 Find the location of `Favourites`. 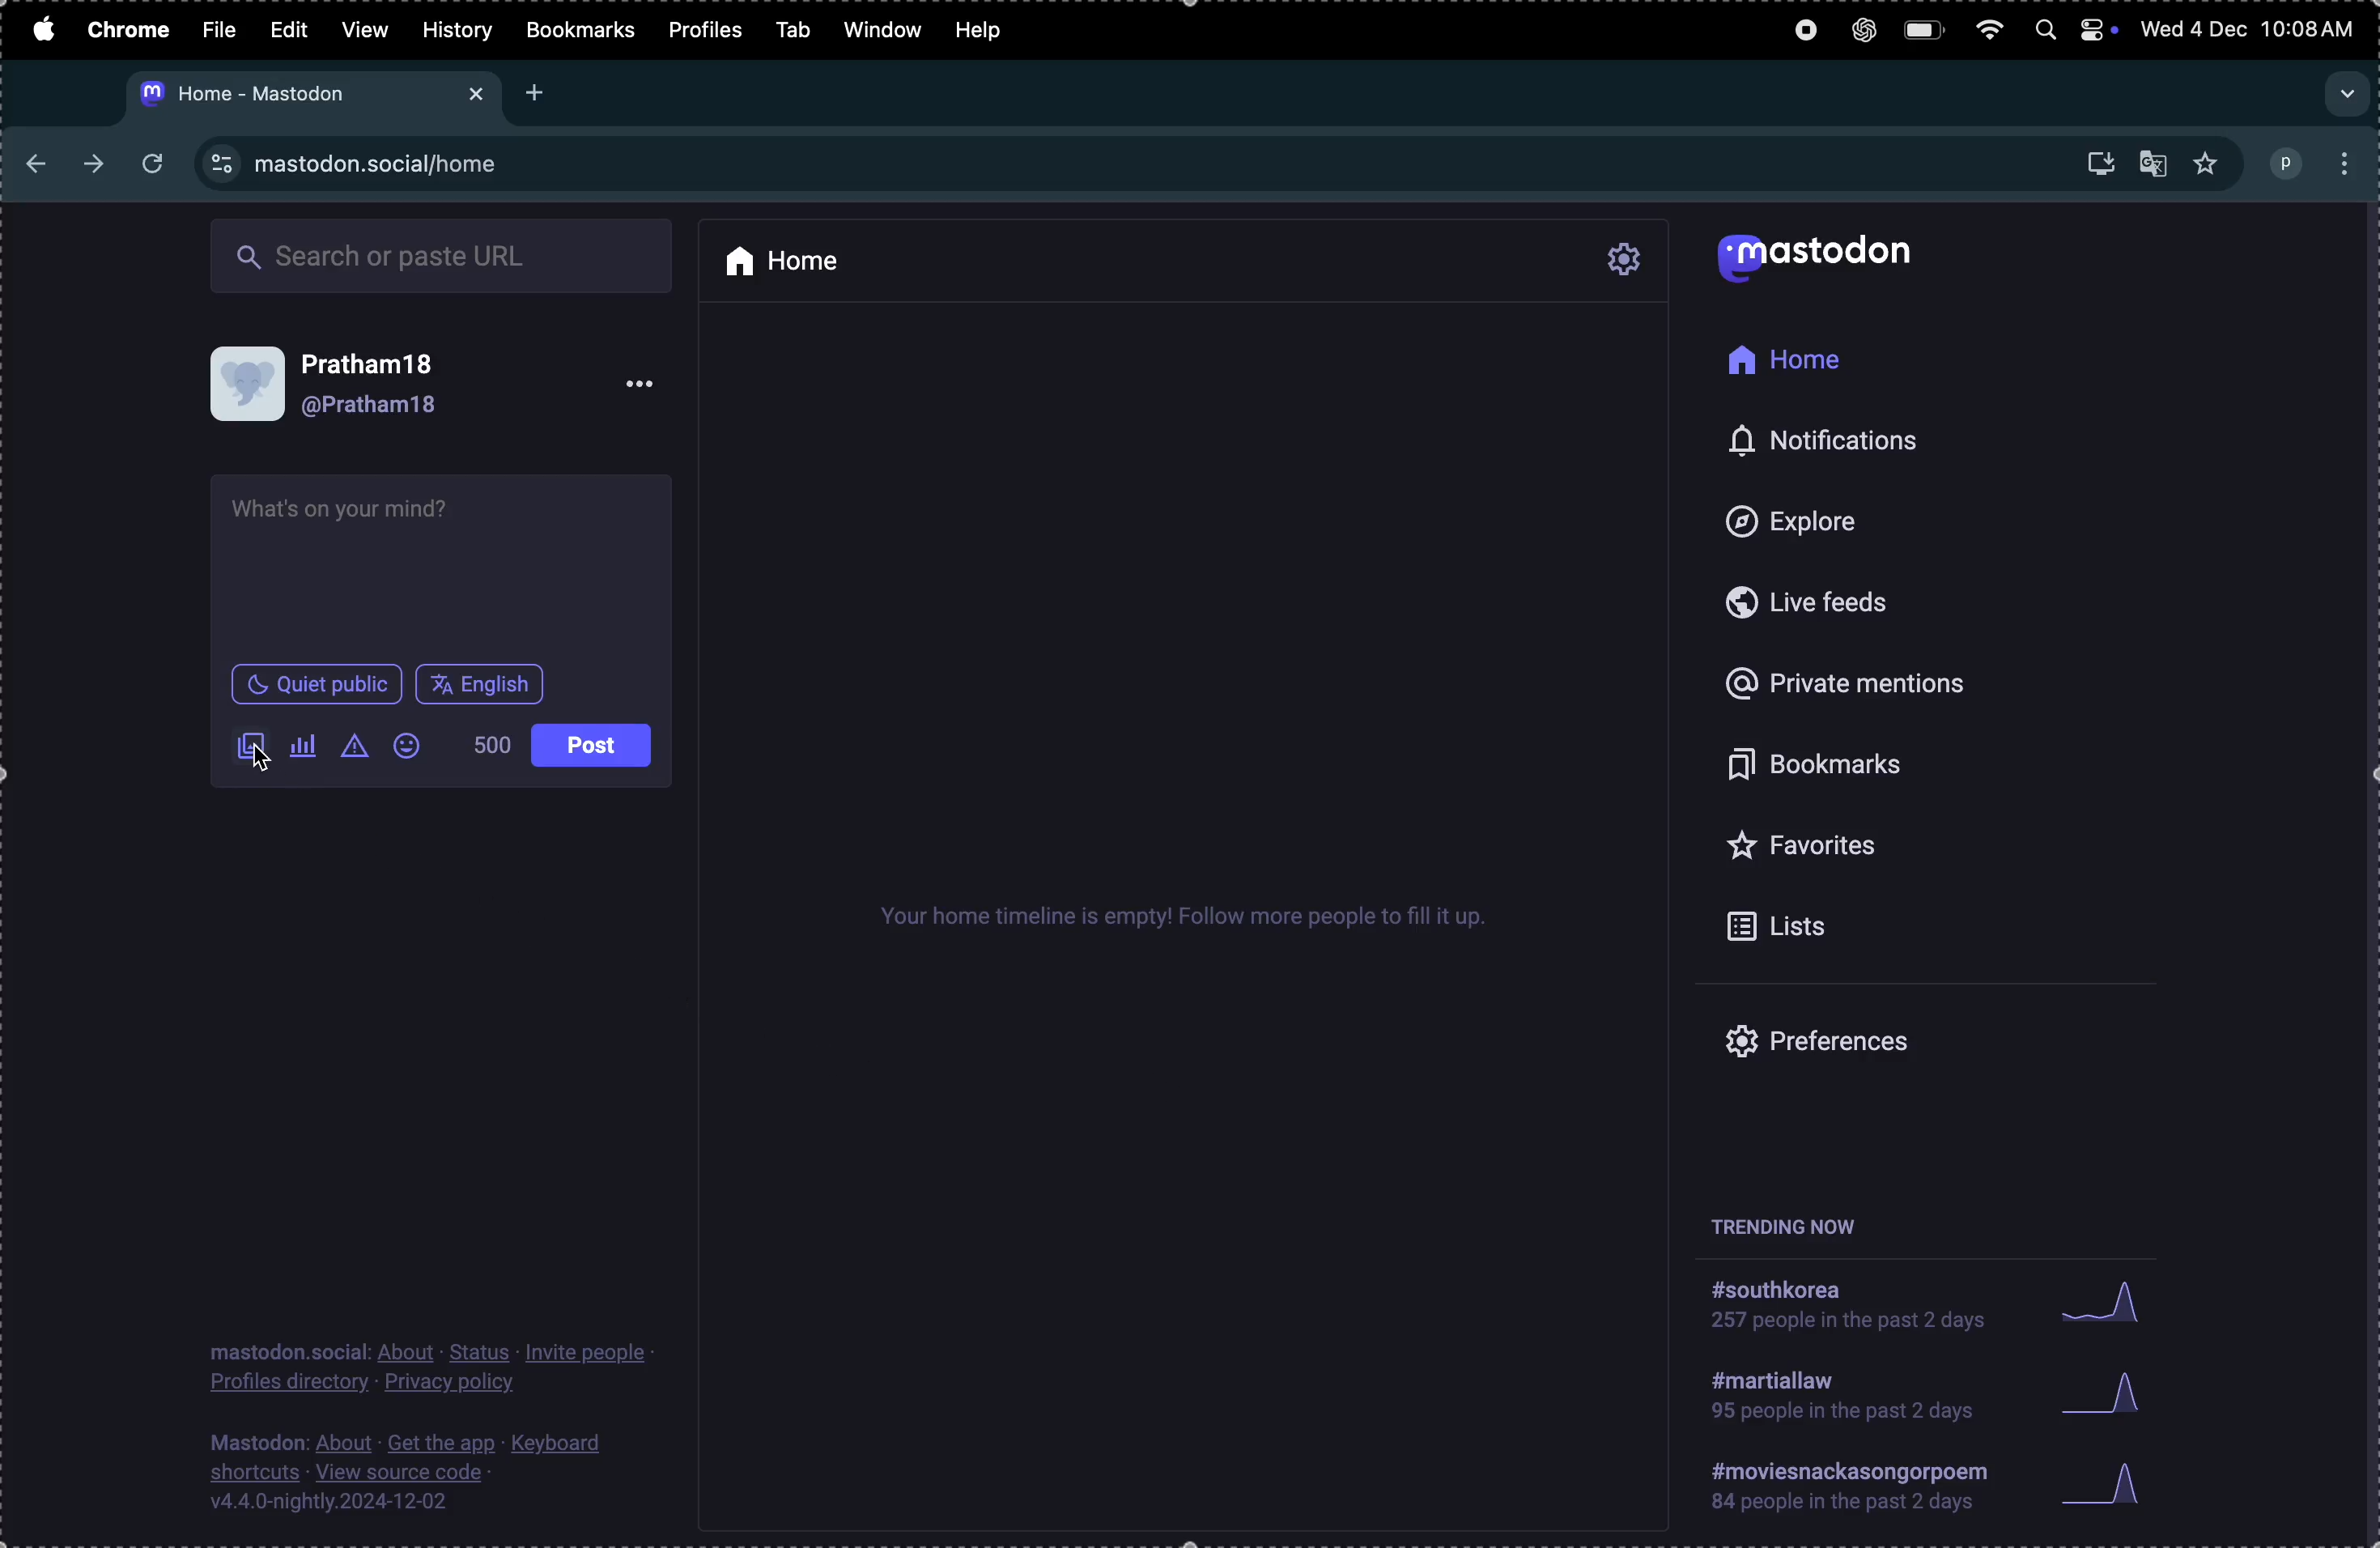

Favourites is located at coordinates (1849, 844).